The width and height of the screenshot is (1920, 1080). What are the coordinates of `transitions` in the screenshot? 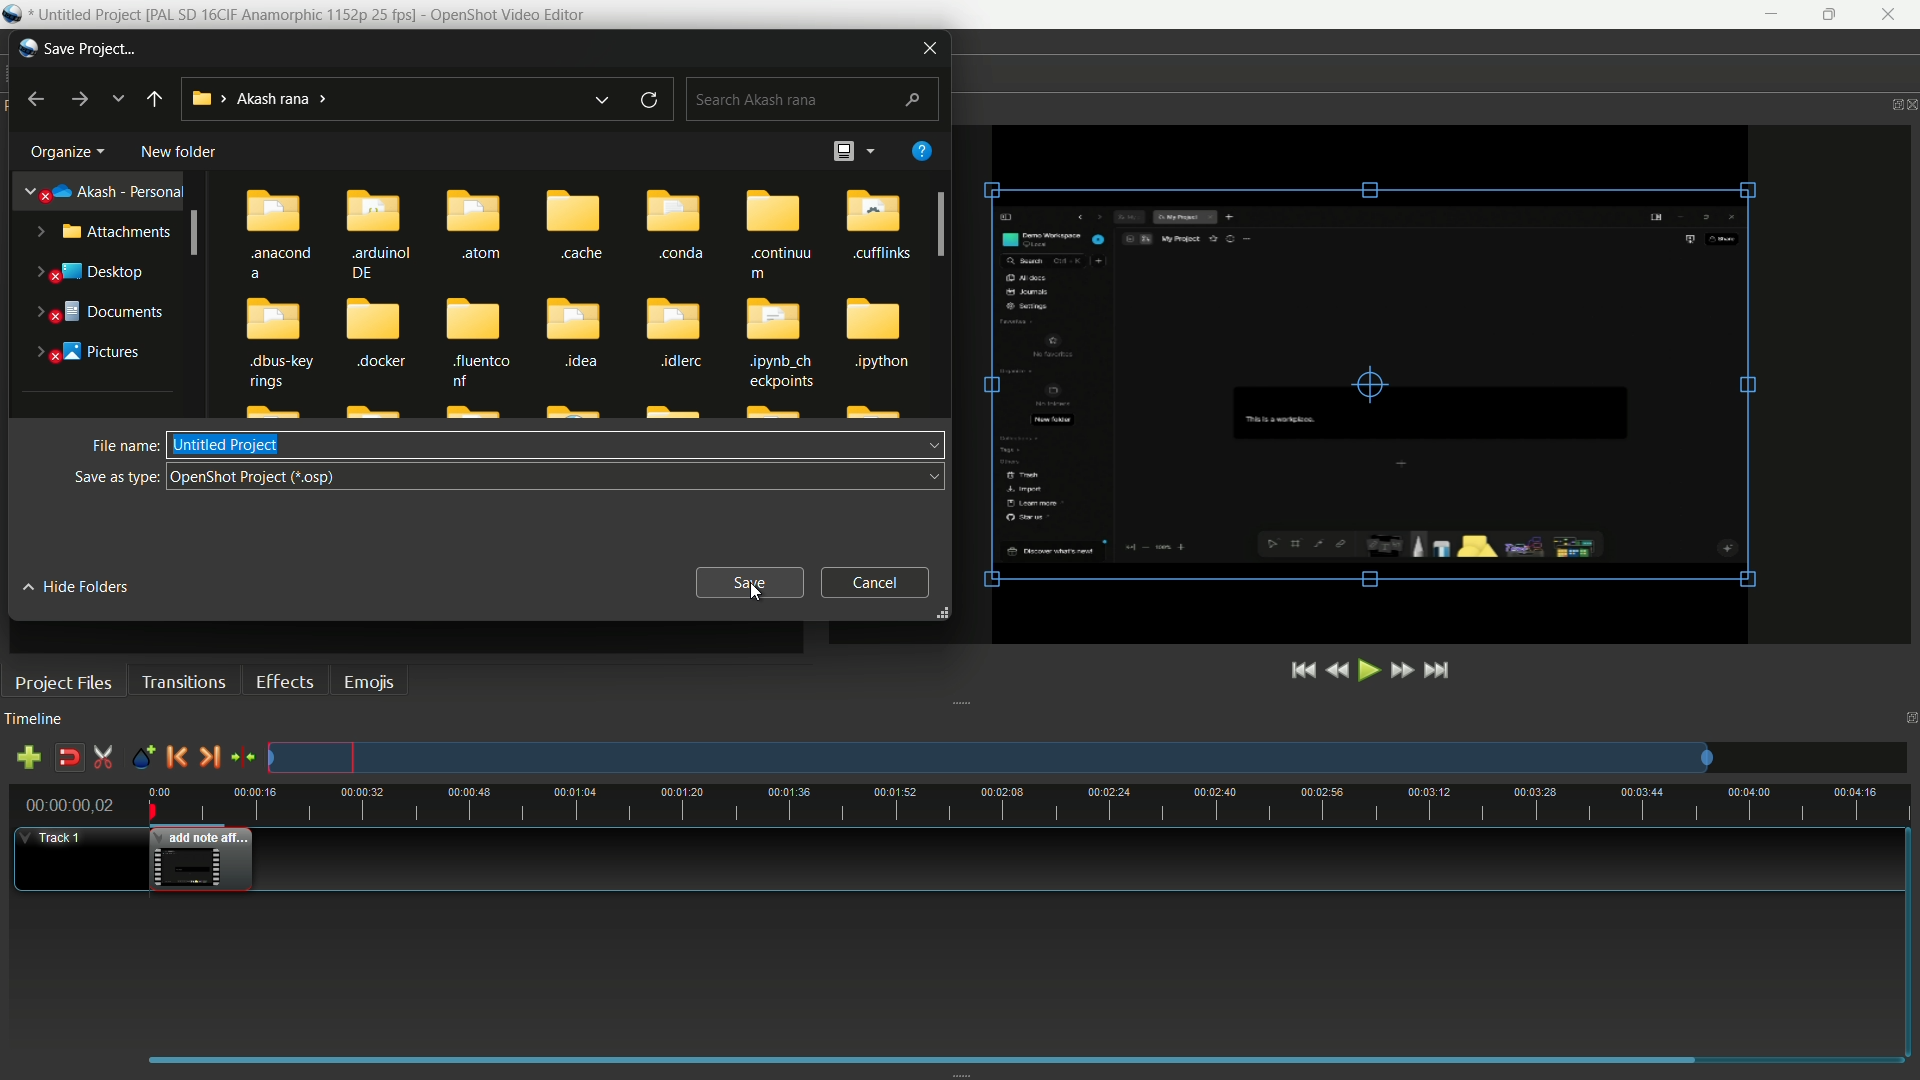 It's located at (183, 683).